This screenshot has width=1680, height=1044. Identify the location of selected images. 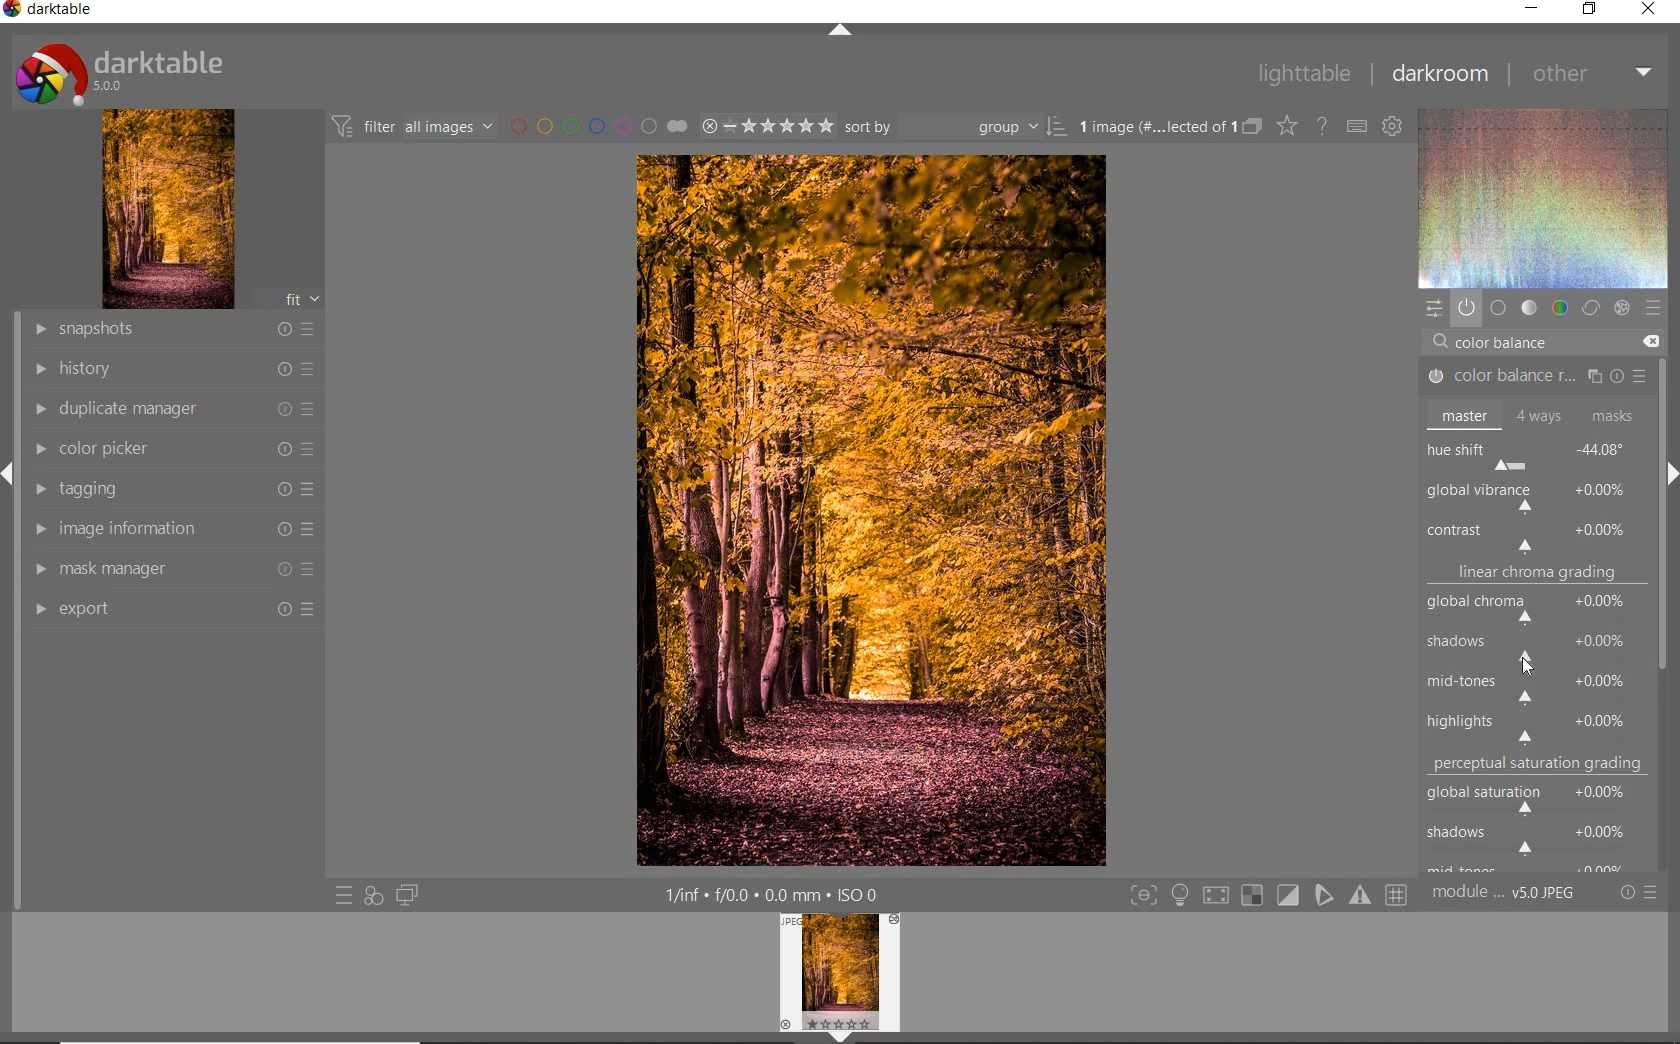
(1153, 127).